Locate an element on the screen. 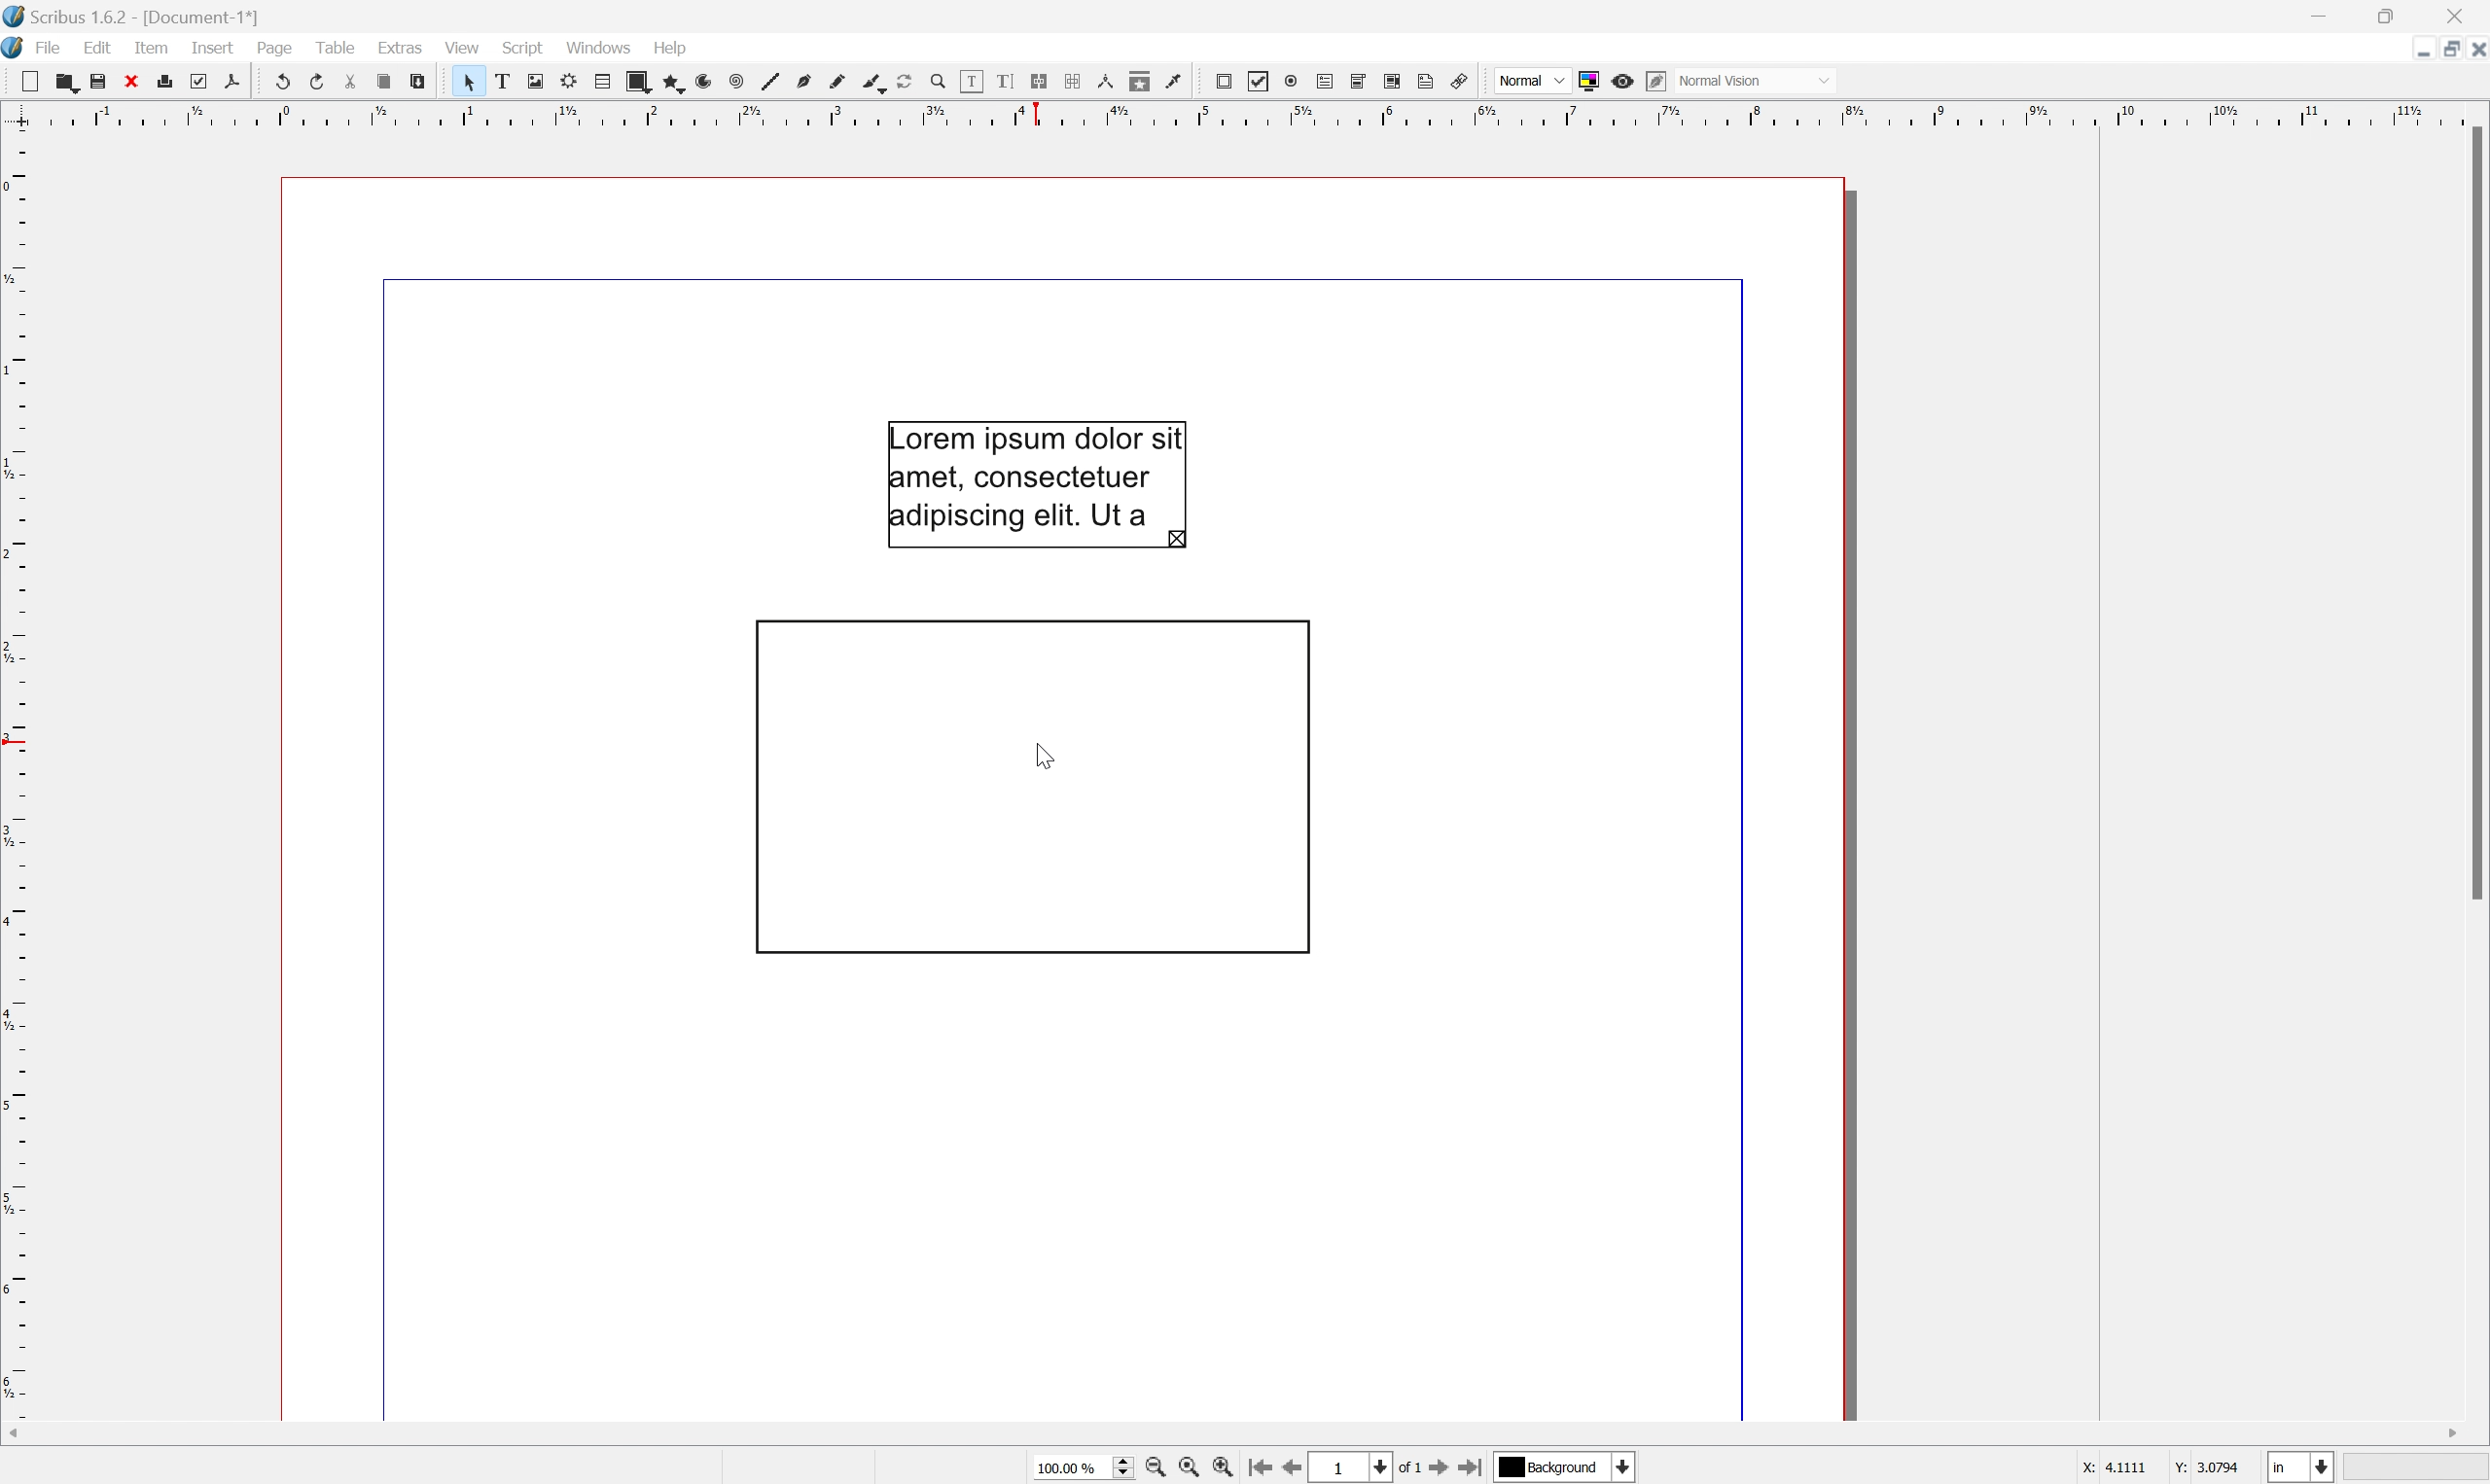 The width and height of the screenshot is (2490, 1484). Open is located at coordinates (58, 83).